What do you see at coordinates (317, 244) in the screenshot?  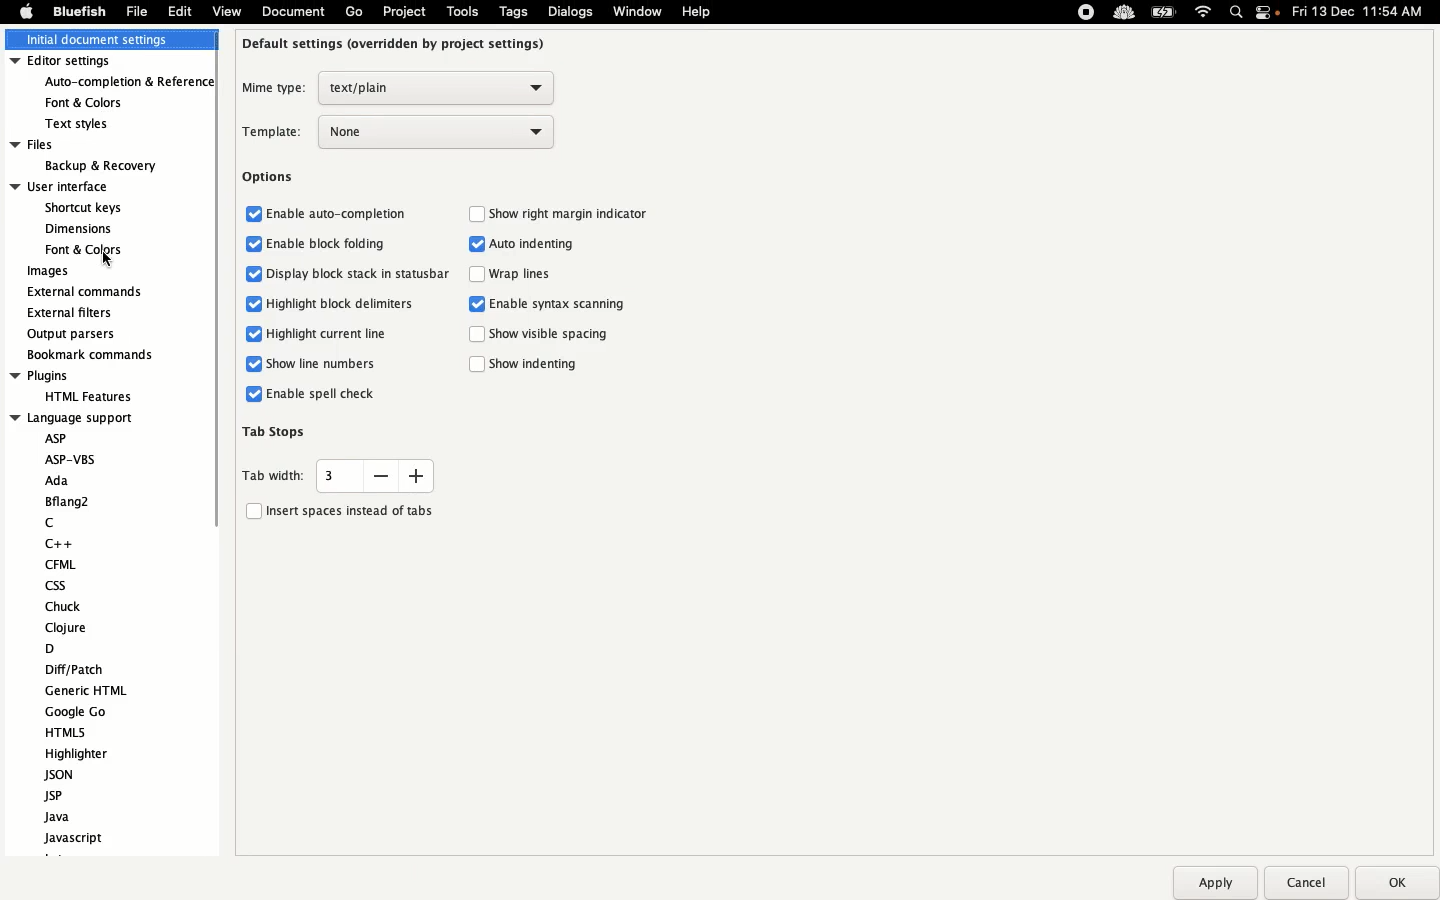 I see `Enable block folding` at bounding box center [317, 244].